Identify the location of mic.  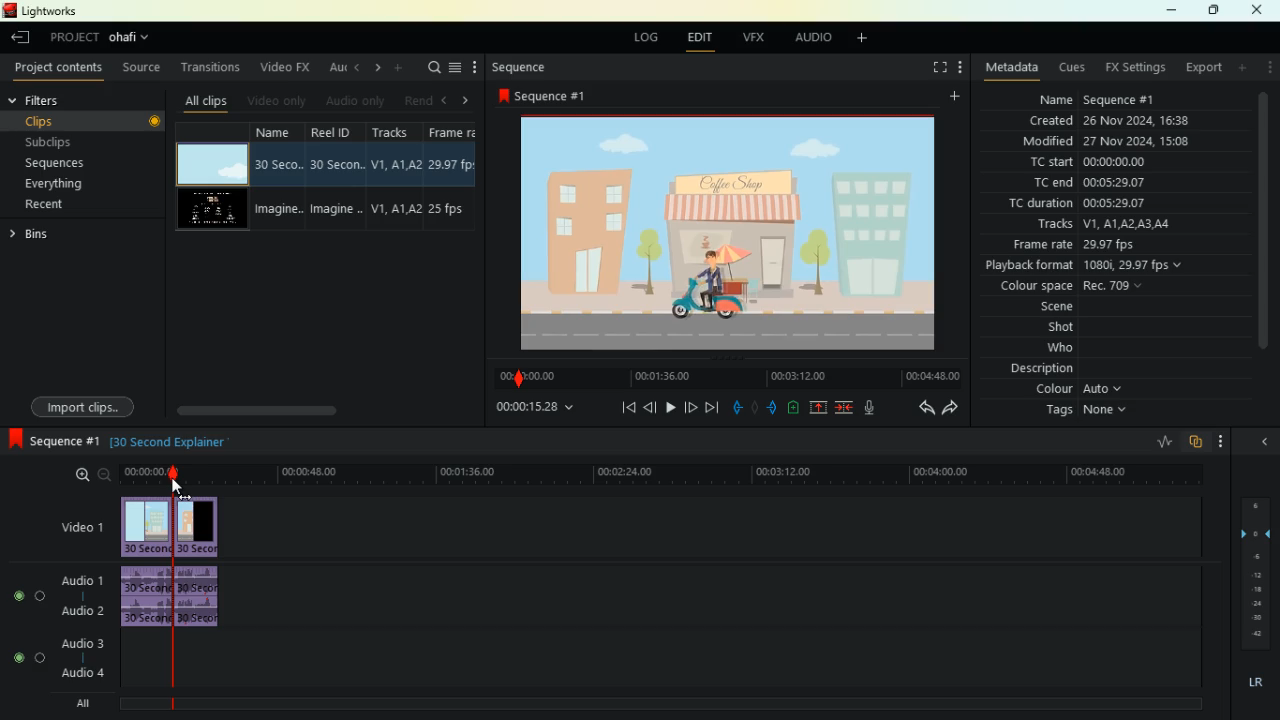
(871, 405).